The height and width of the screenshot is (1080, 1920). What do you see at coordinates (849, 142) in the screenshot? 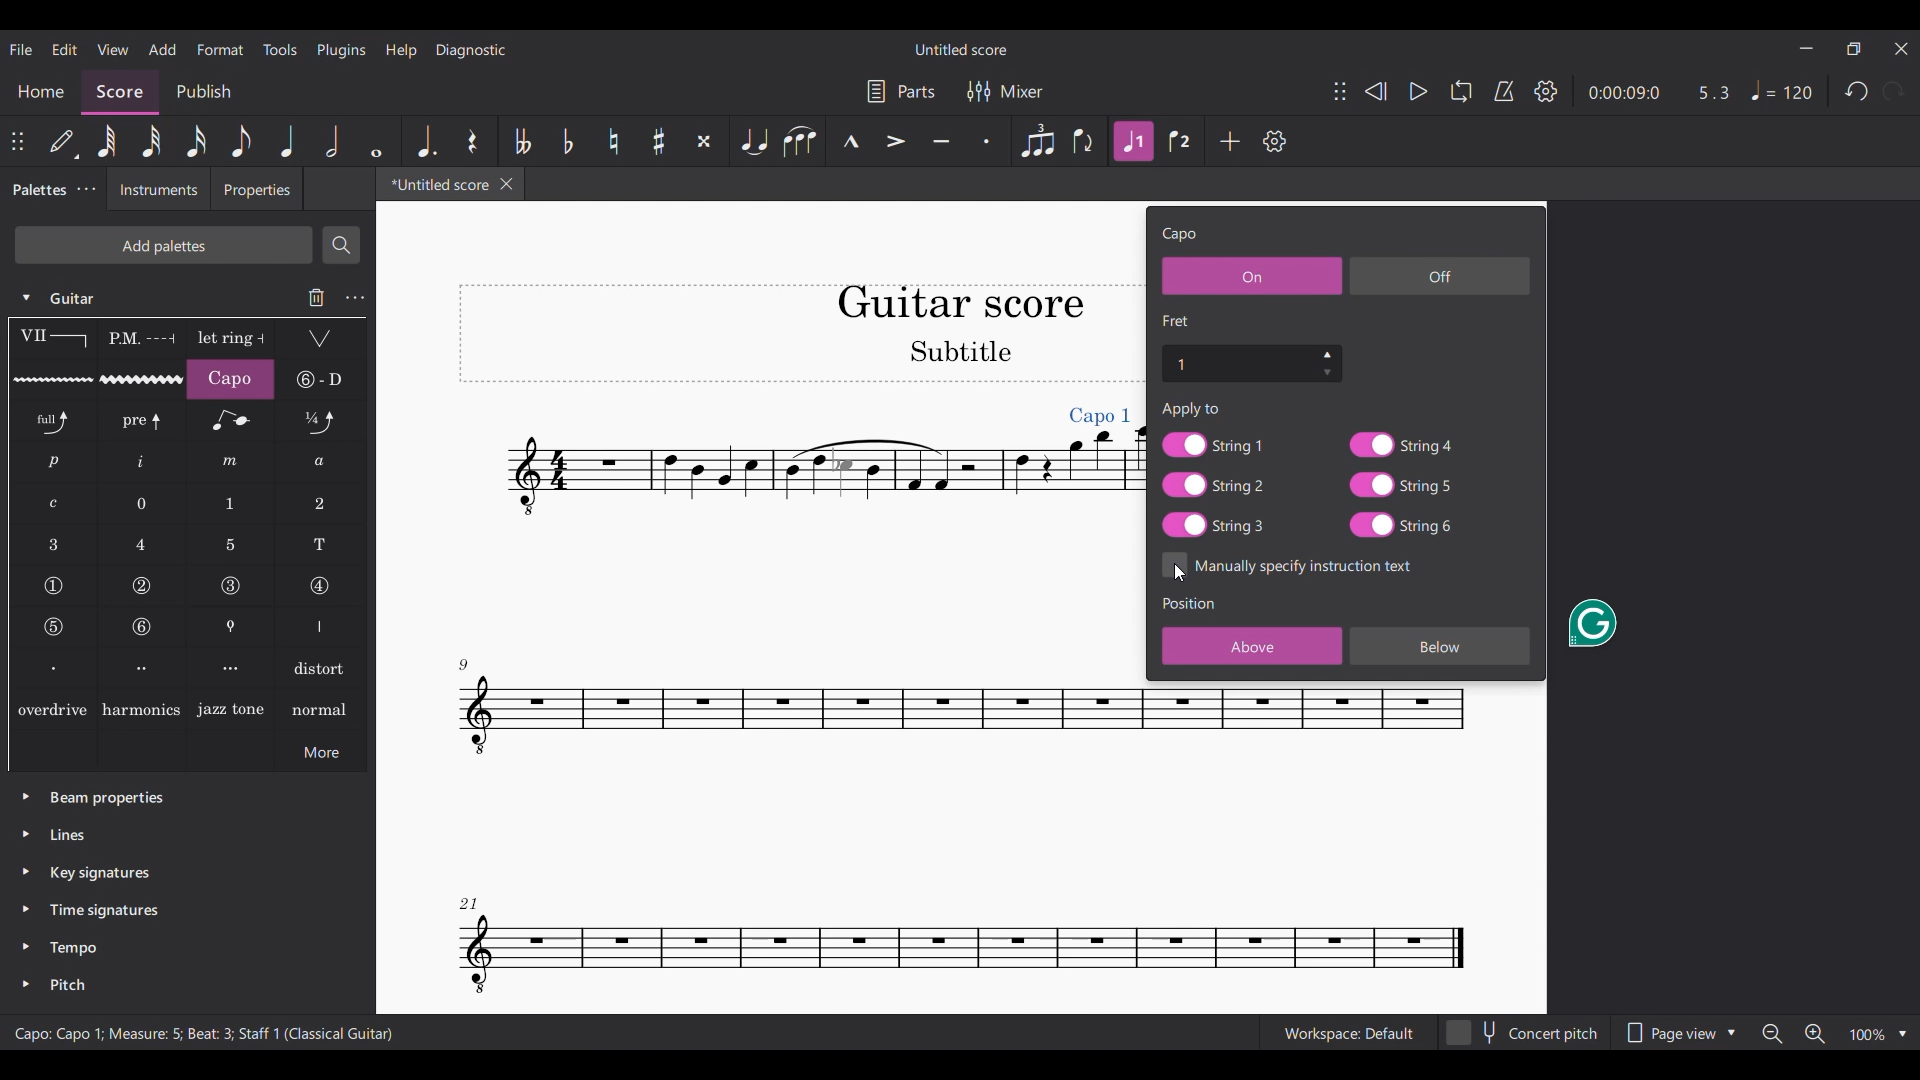
I see `Marcato` at bounding box center [849, 142].